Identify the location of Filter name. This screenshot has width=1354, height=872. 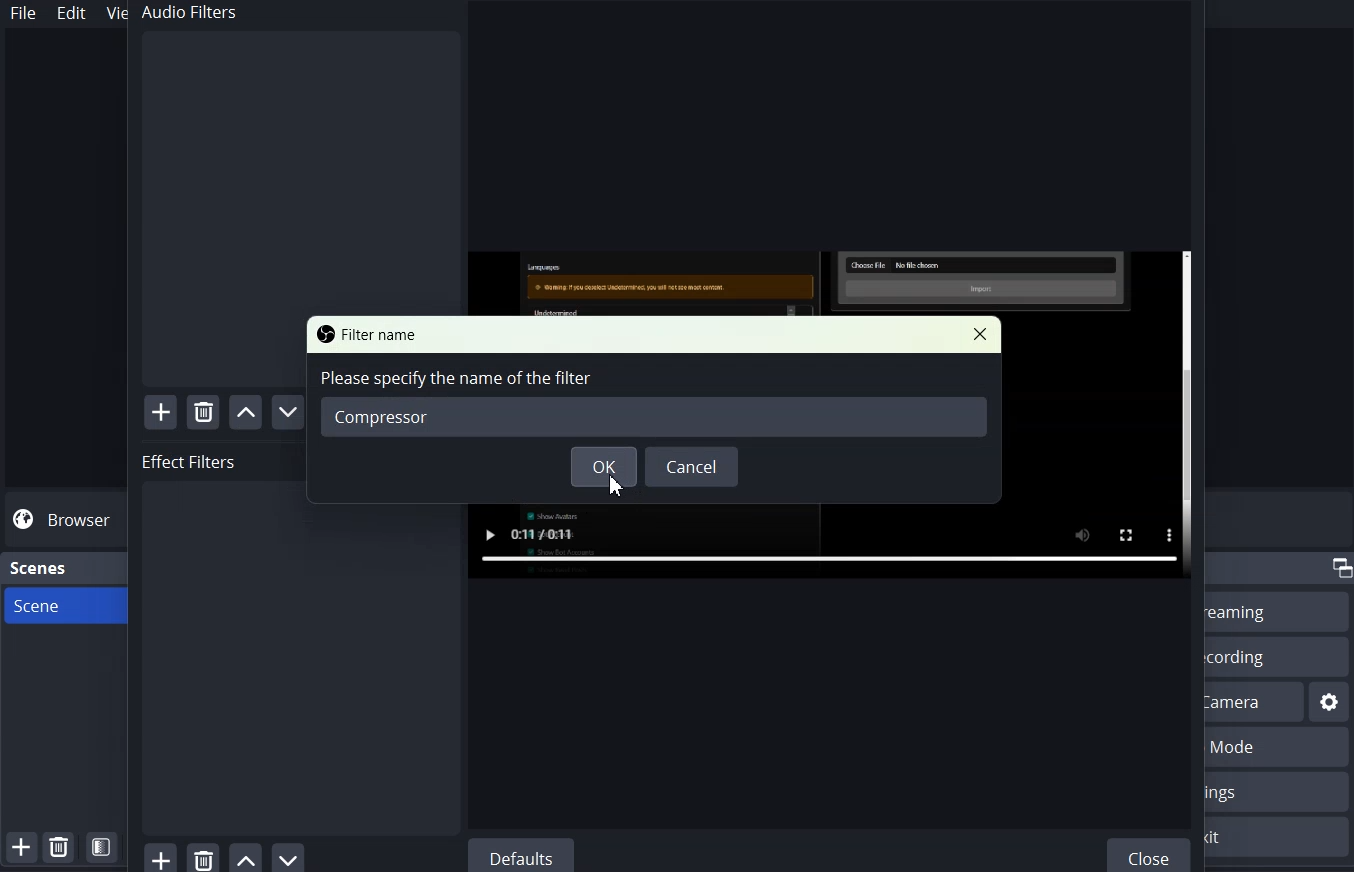
(370, 333).